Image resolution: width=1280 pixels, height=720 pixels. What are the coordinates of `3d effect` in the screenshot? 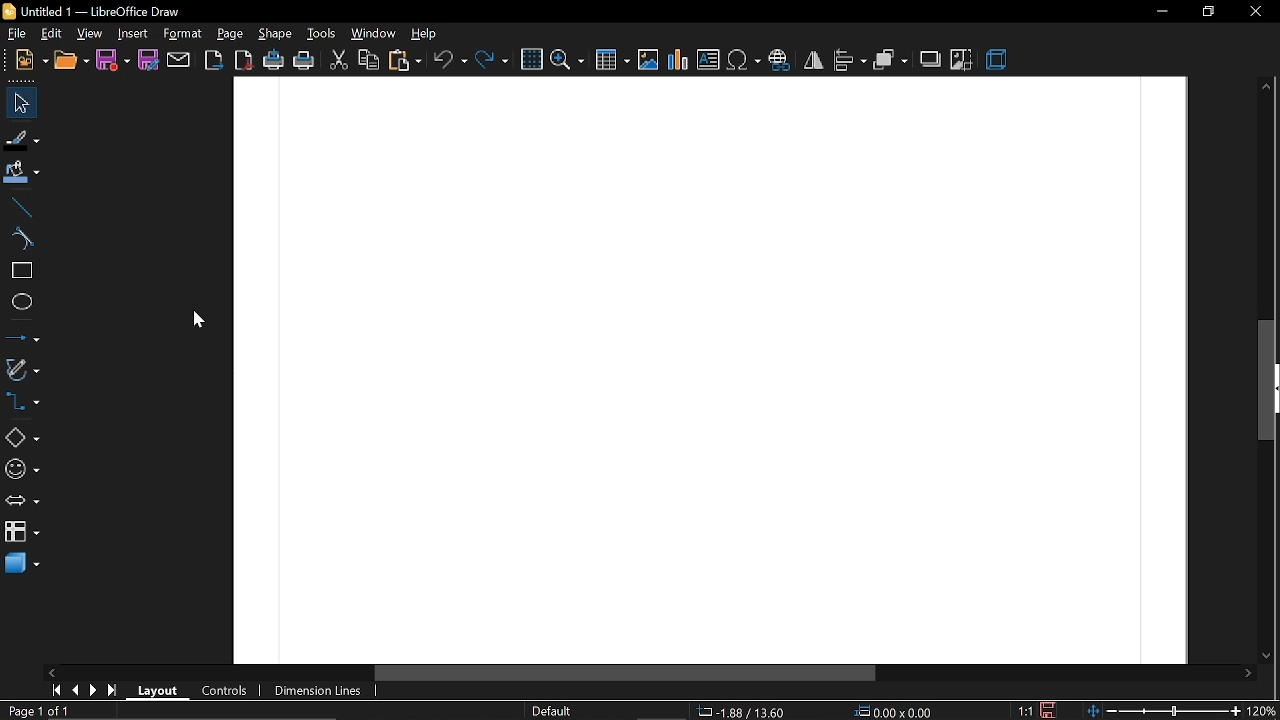 It's located at (998, 60).